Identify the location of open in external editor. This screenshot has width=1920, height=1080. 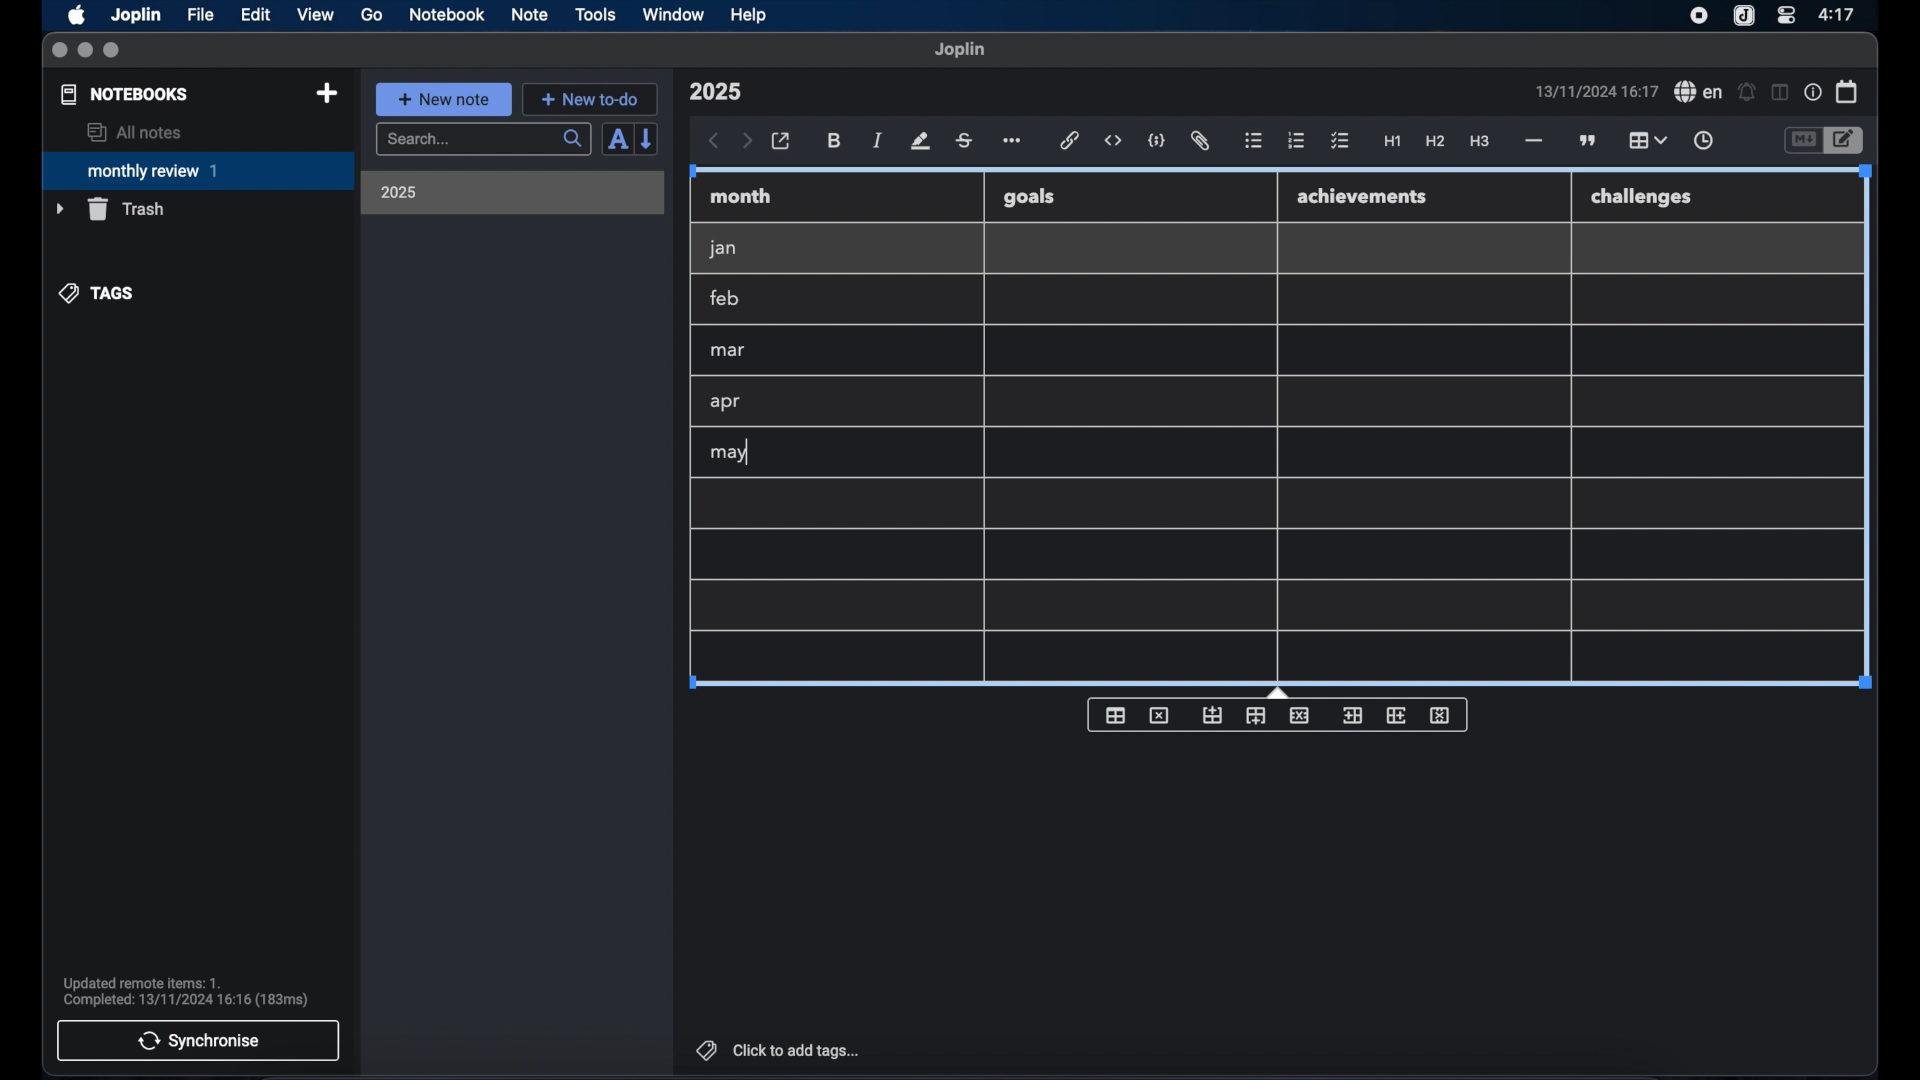
(782, 142).